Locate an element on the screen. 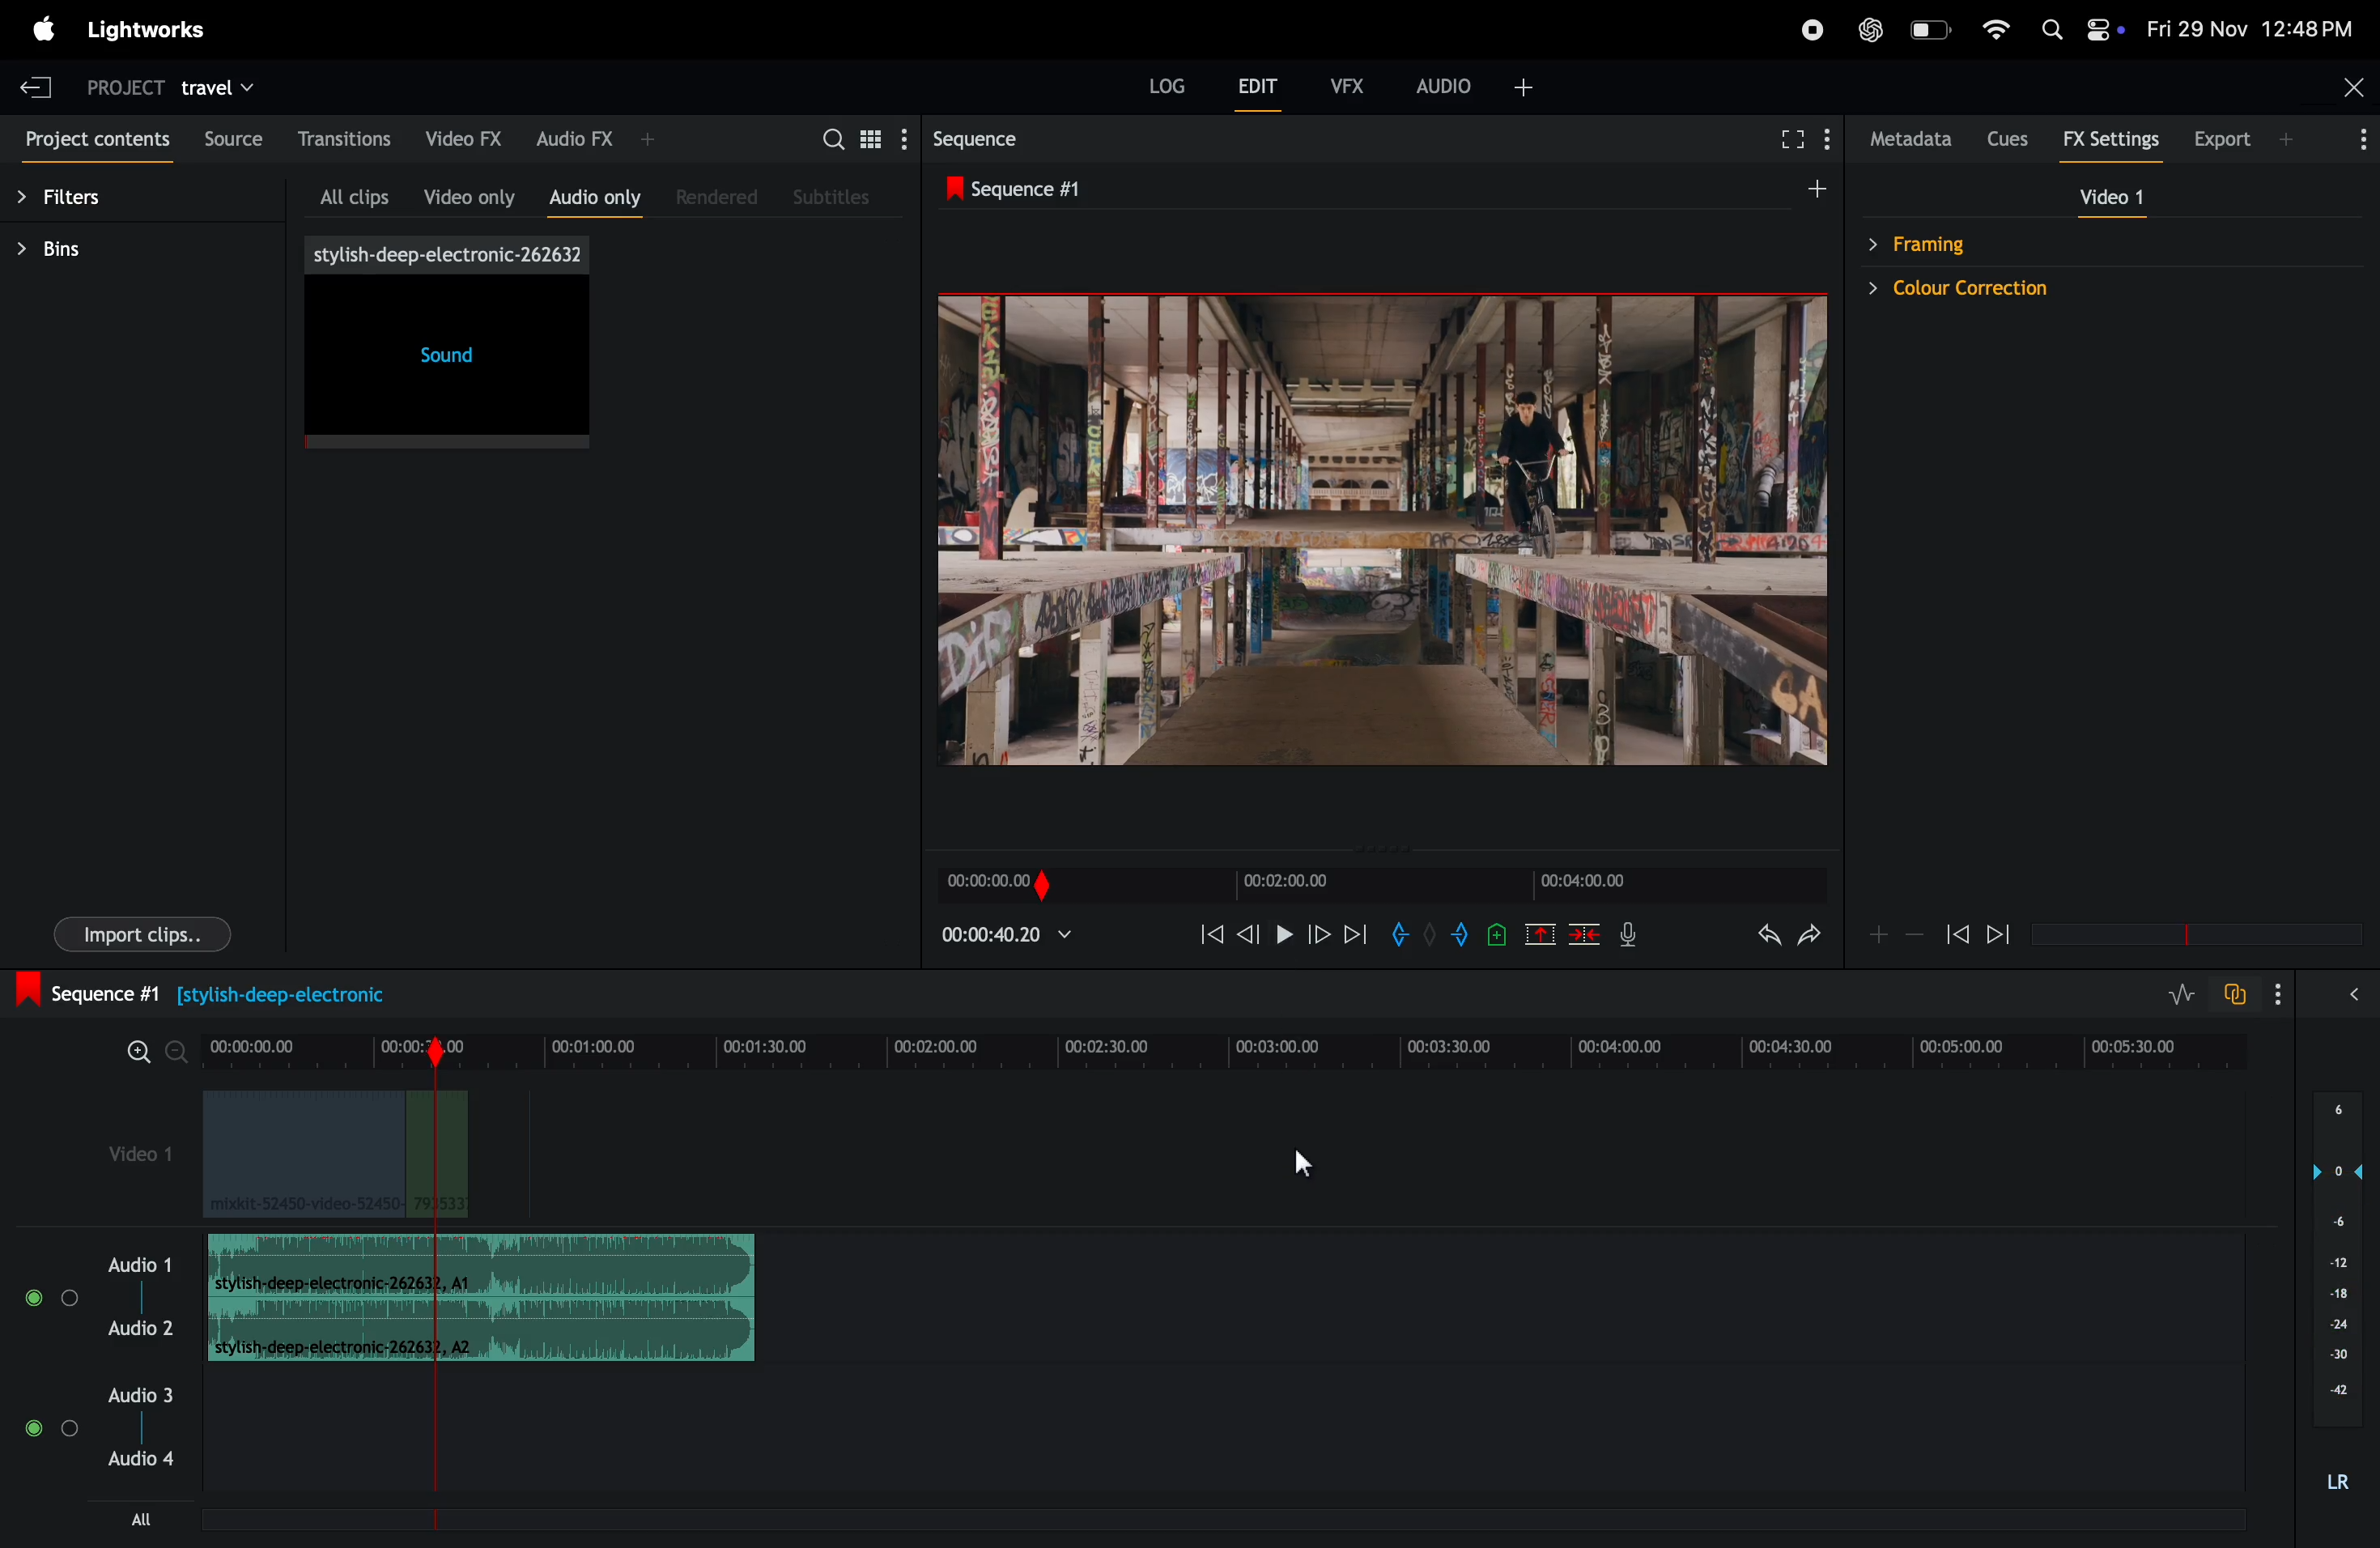  show menu is located at coordinates (1830, 144).